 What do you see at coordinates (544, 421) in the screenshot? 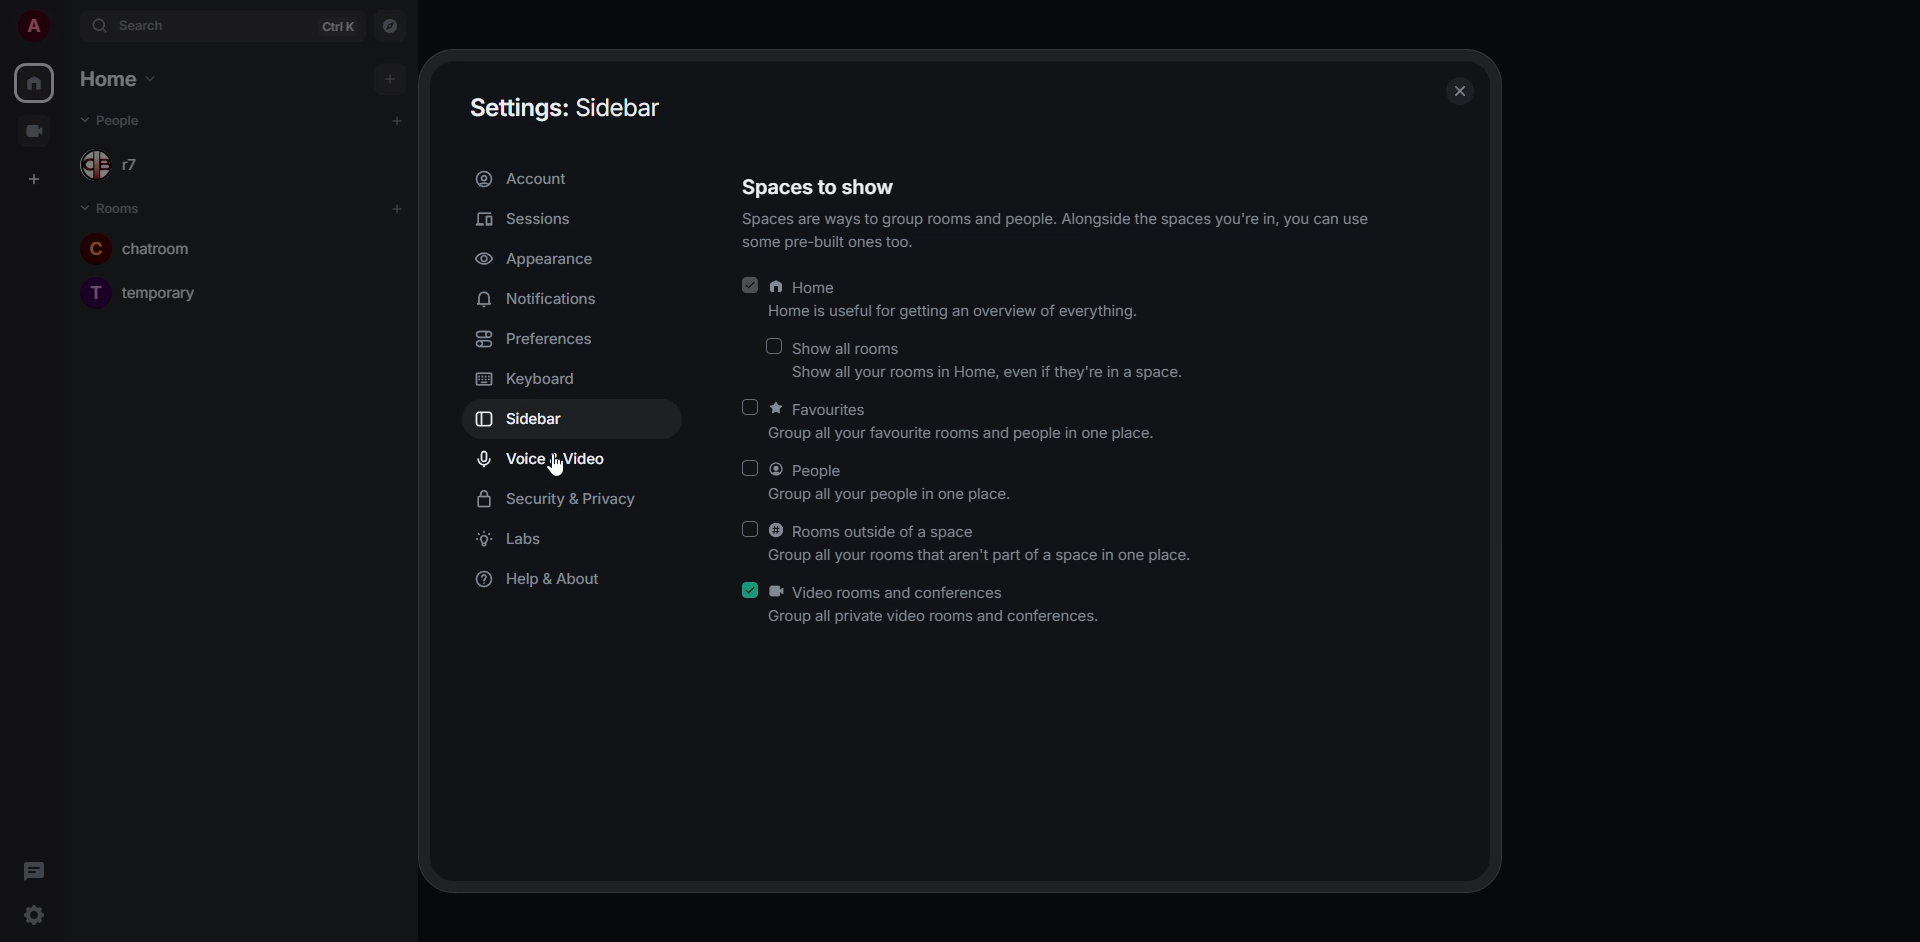
I see `sidebar` at bounding box center [544, 421].